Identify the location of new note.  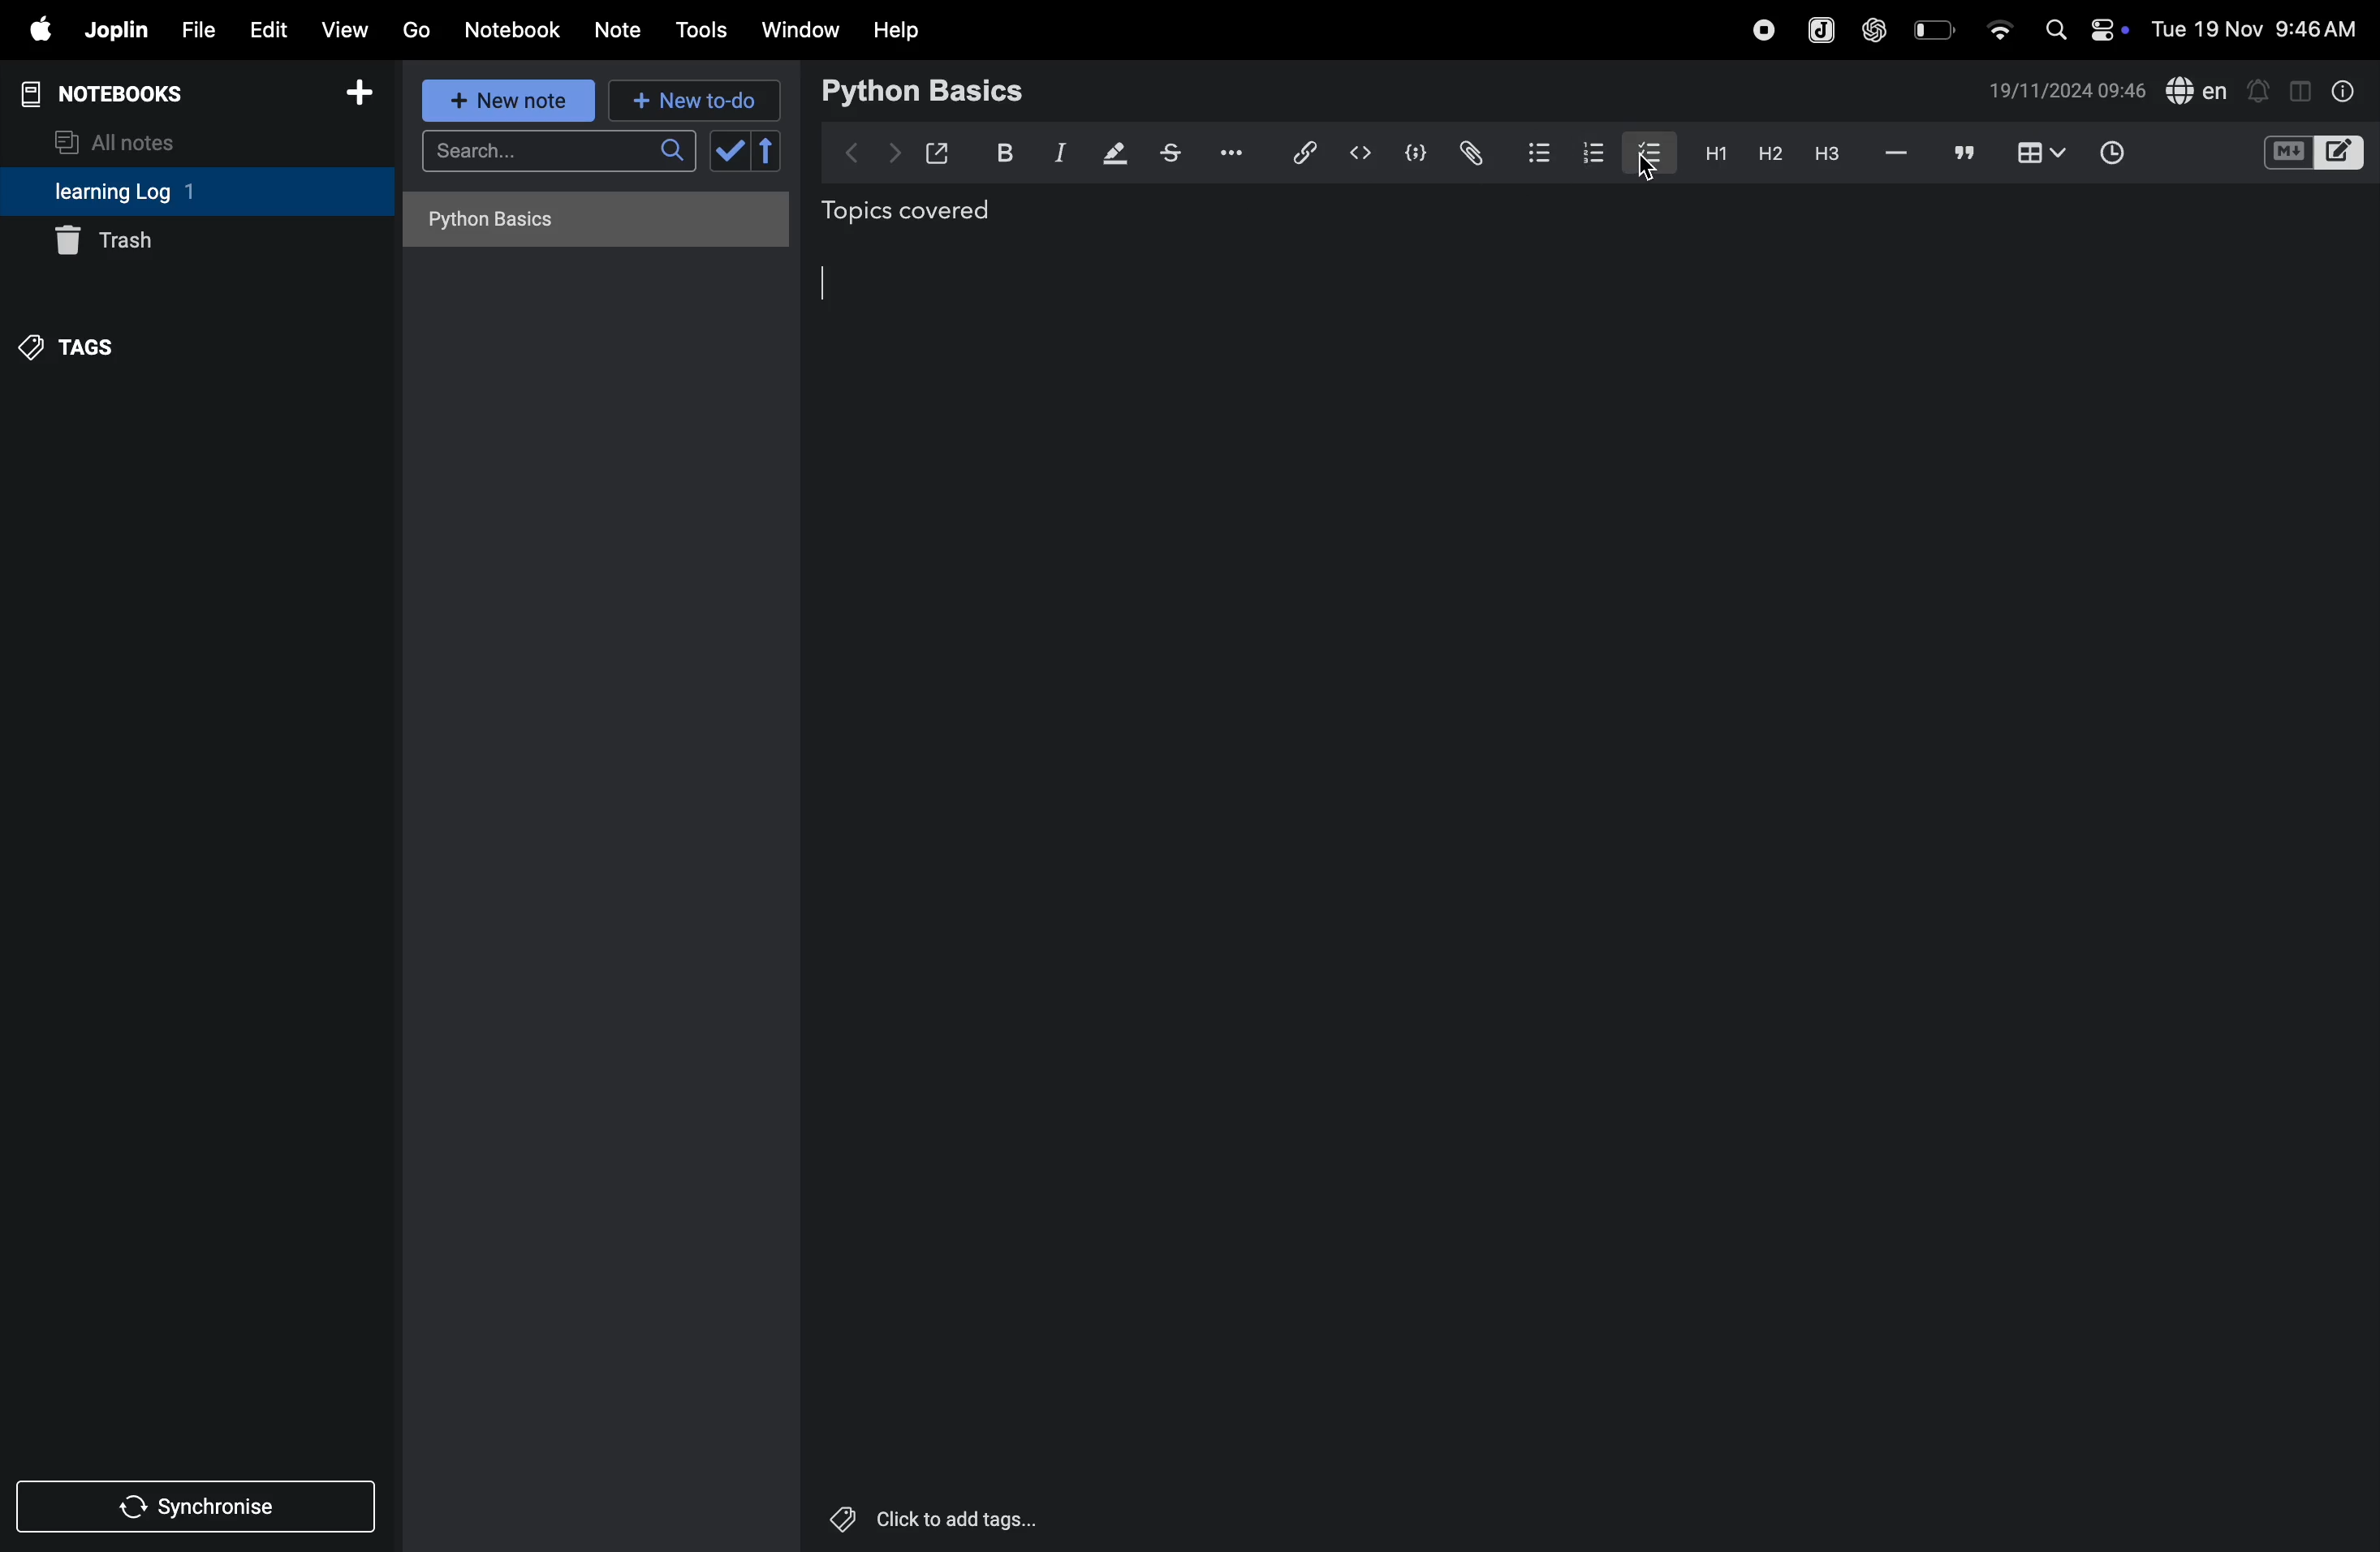
(503, 100).